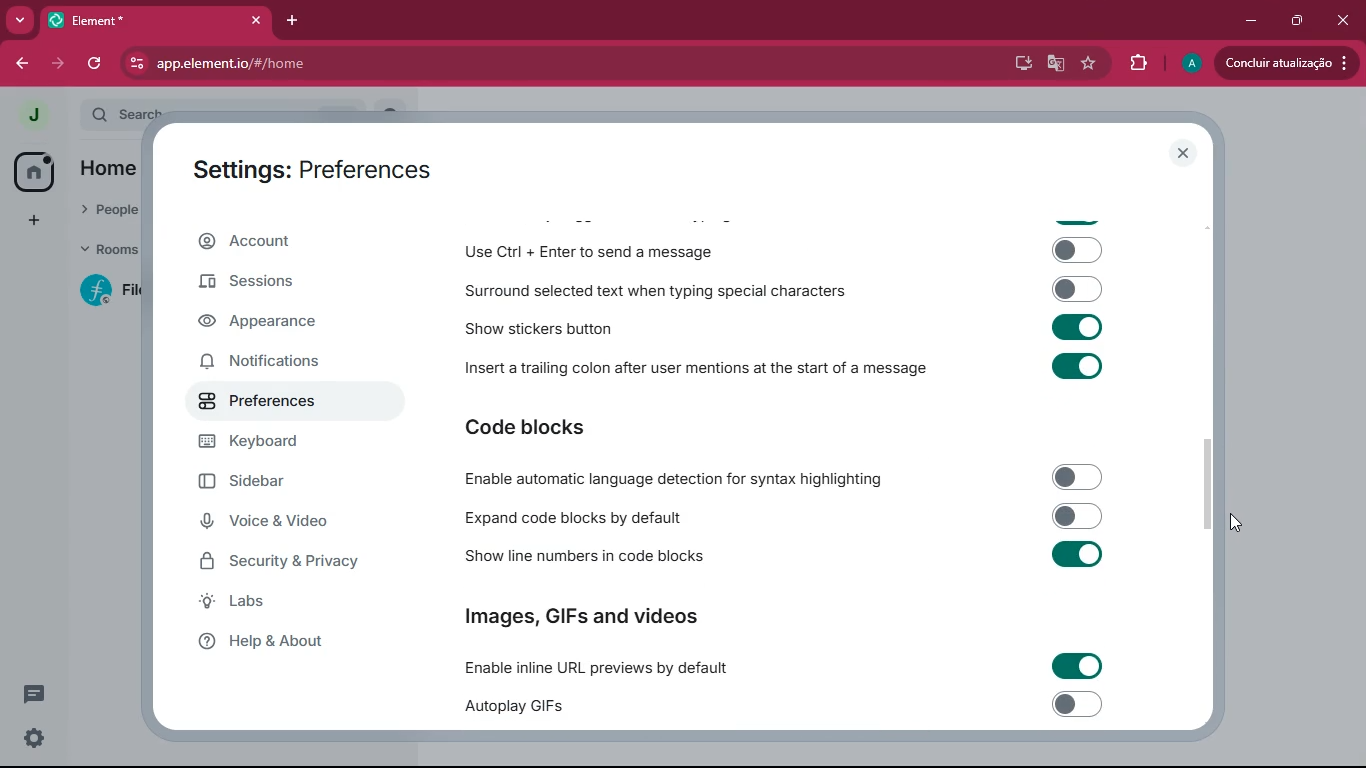 This screenshot has width=1366, height=768. Describe the element at coordinates (32, 171) in the screenshot. I see `home` at that location.